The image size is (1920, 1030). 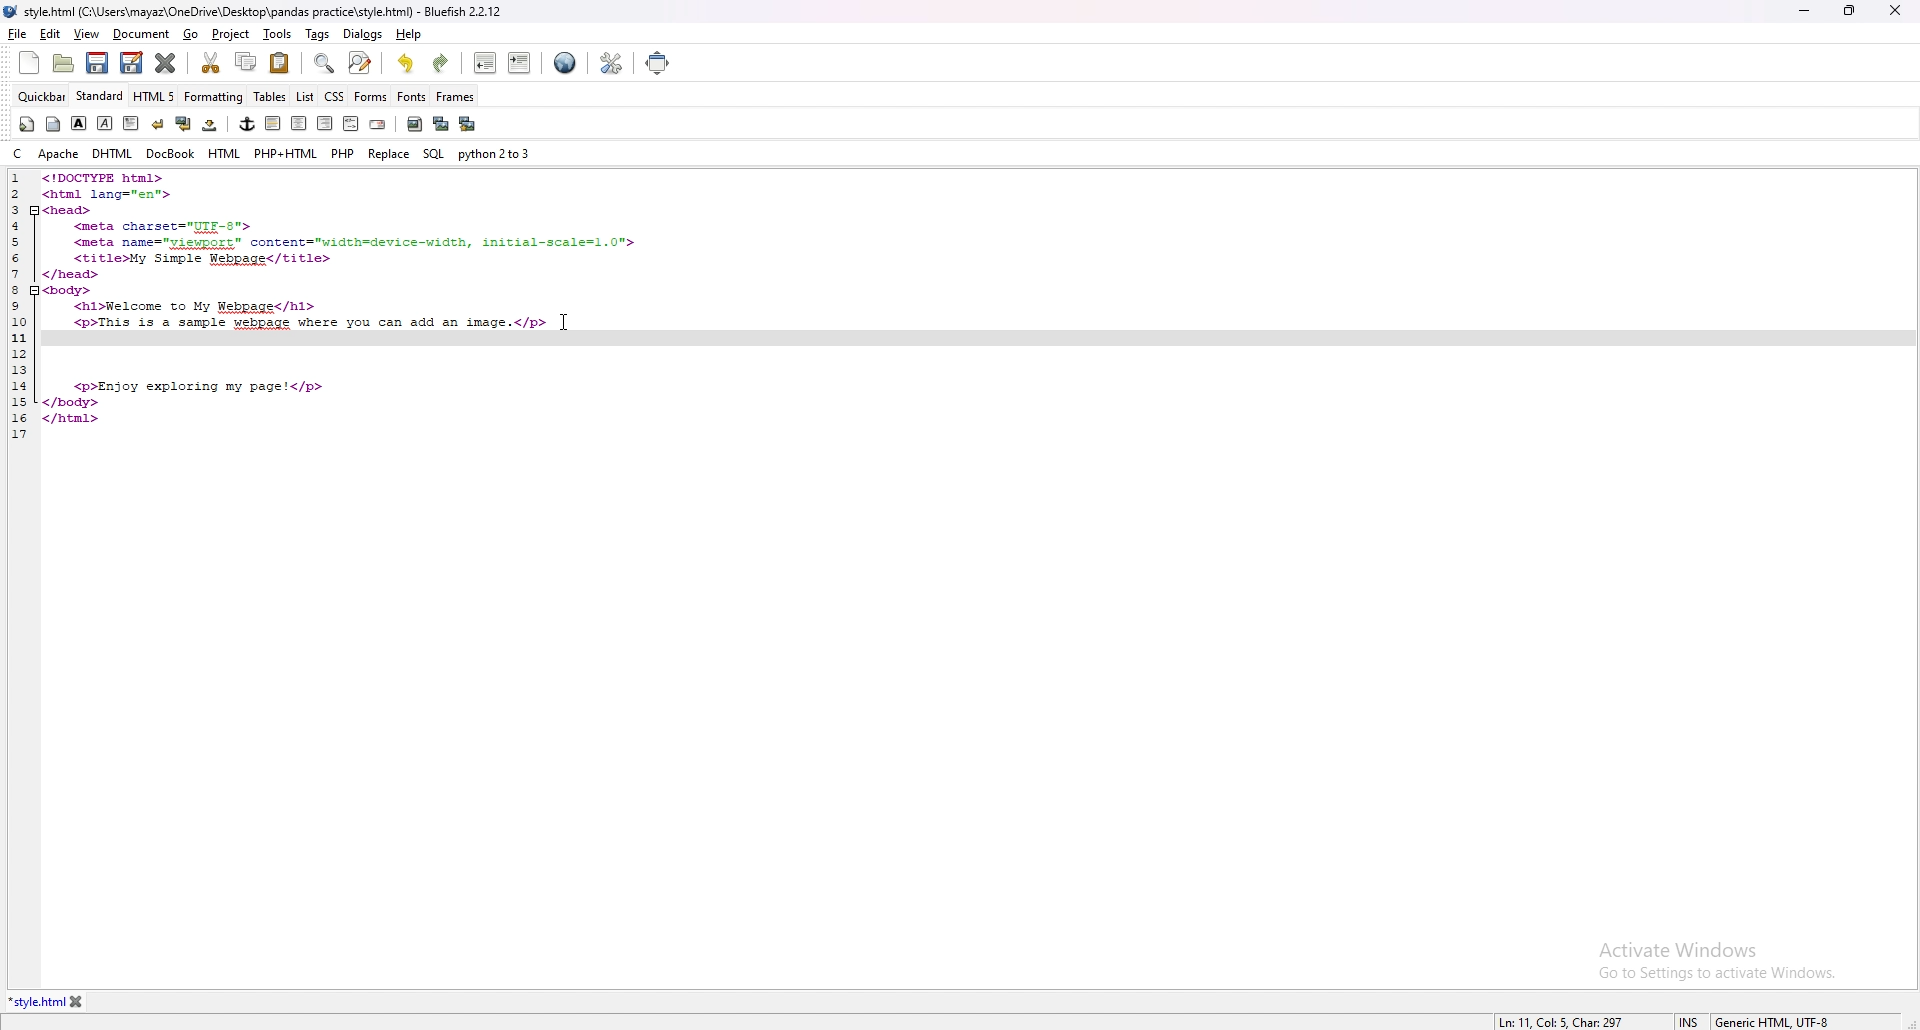 I want to click on non breaking space, so click(x=210, y=124).